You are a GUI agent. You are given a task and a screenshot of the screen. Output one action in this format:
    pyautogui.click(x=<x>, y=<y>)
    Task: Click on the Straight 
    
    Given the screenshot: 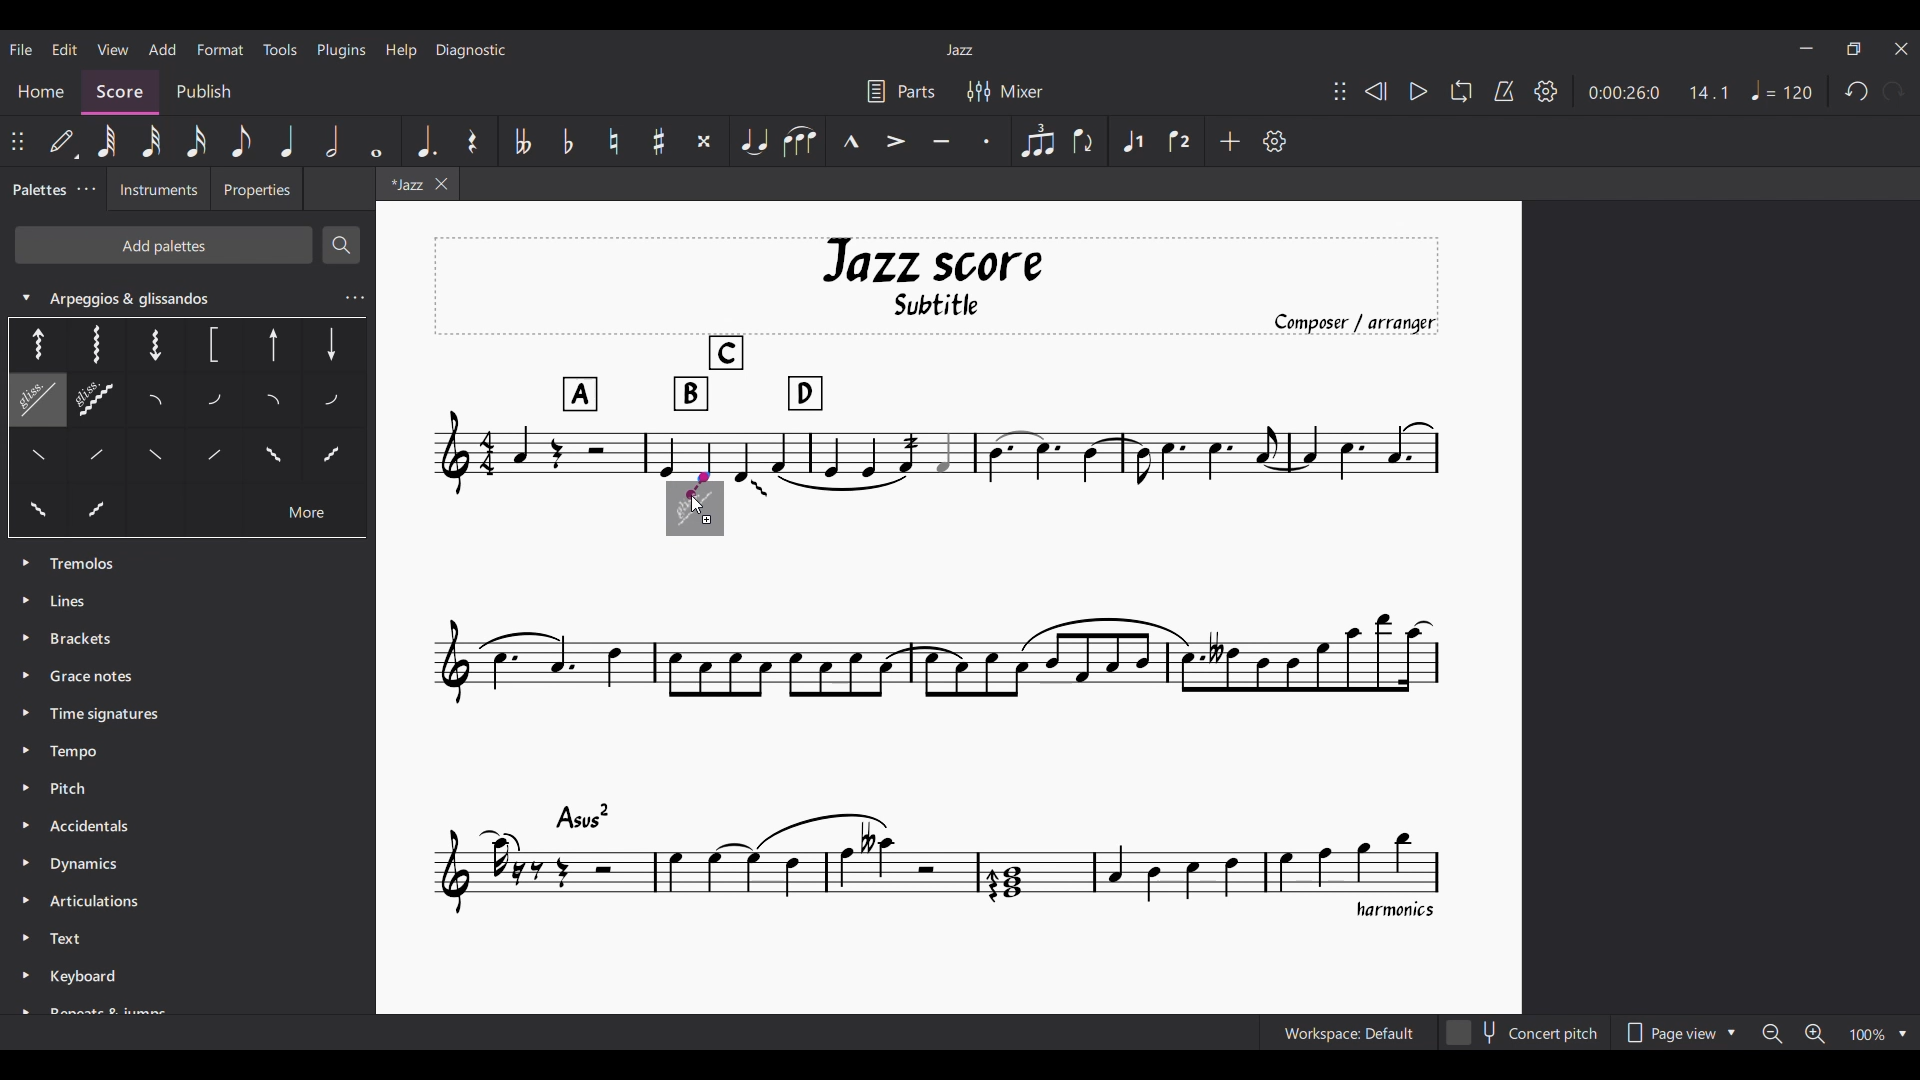 What is the action you would take?
    pyautogui.click(x=41, y=461)
    